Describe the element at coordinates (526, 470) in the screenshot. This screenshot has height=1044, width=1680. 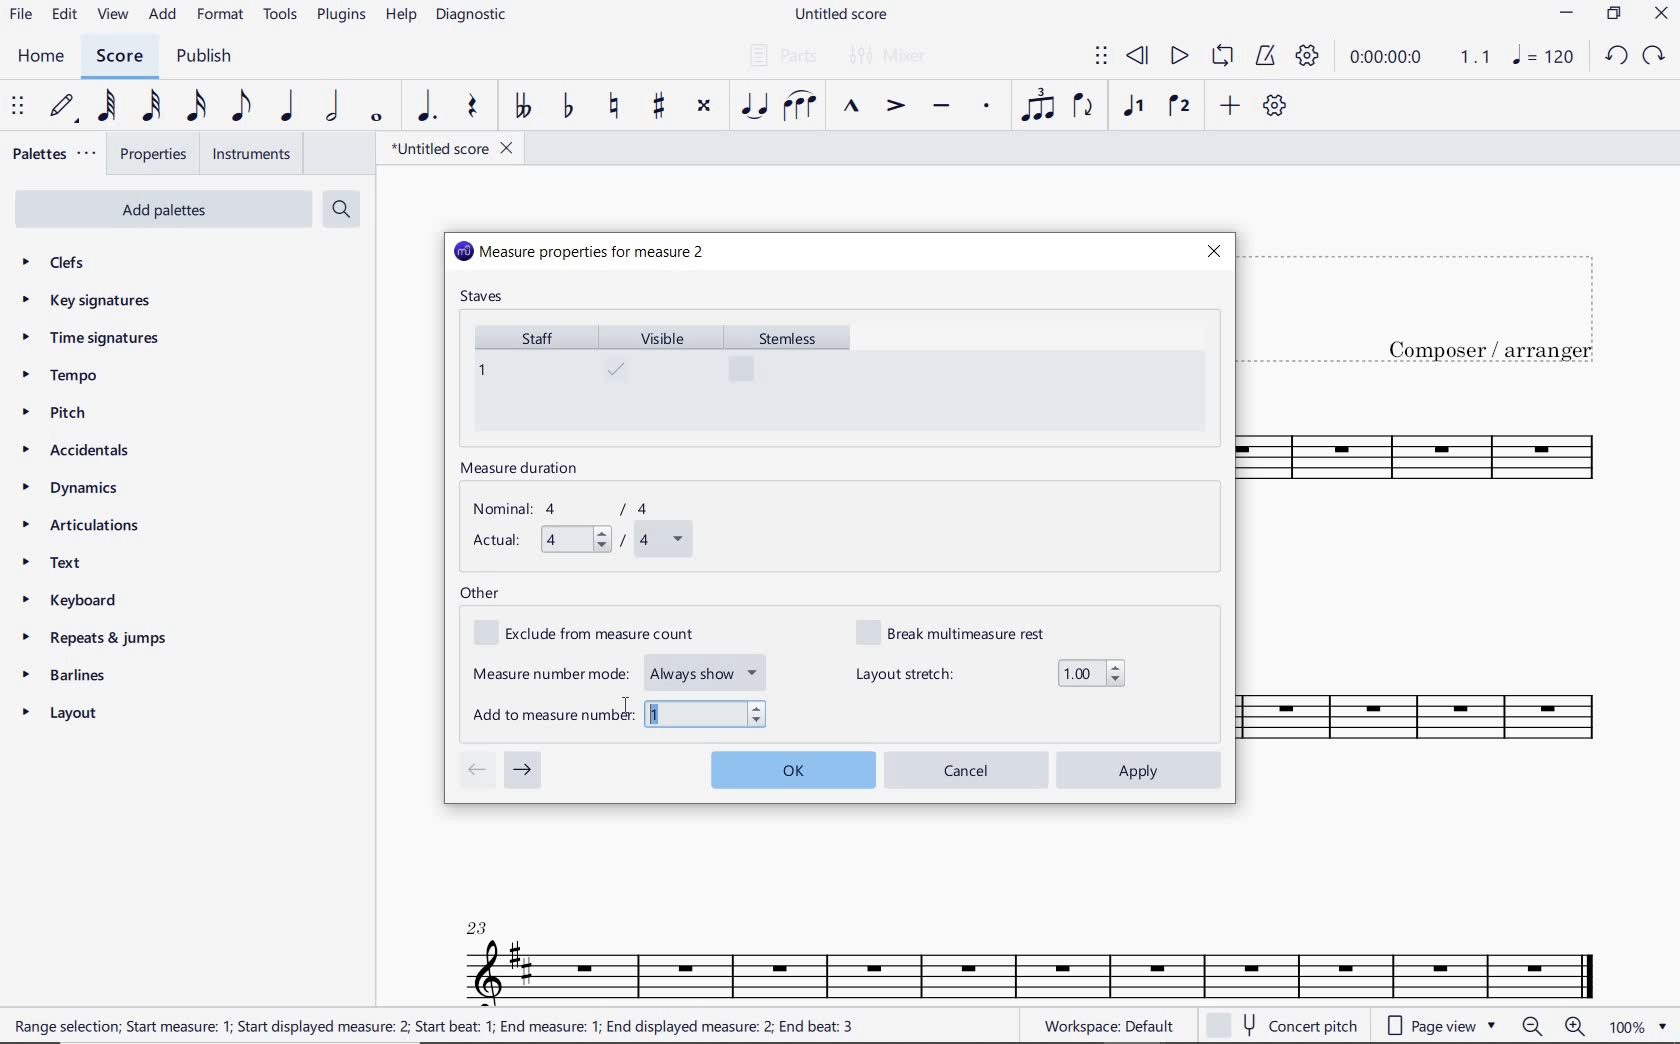
I see `measure duration` at that location.